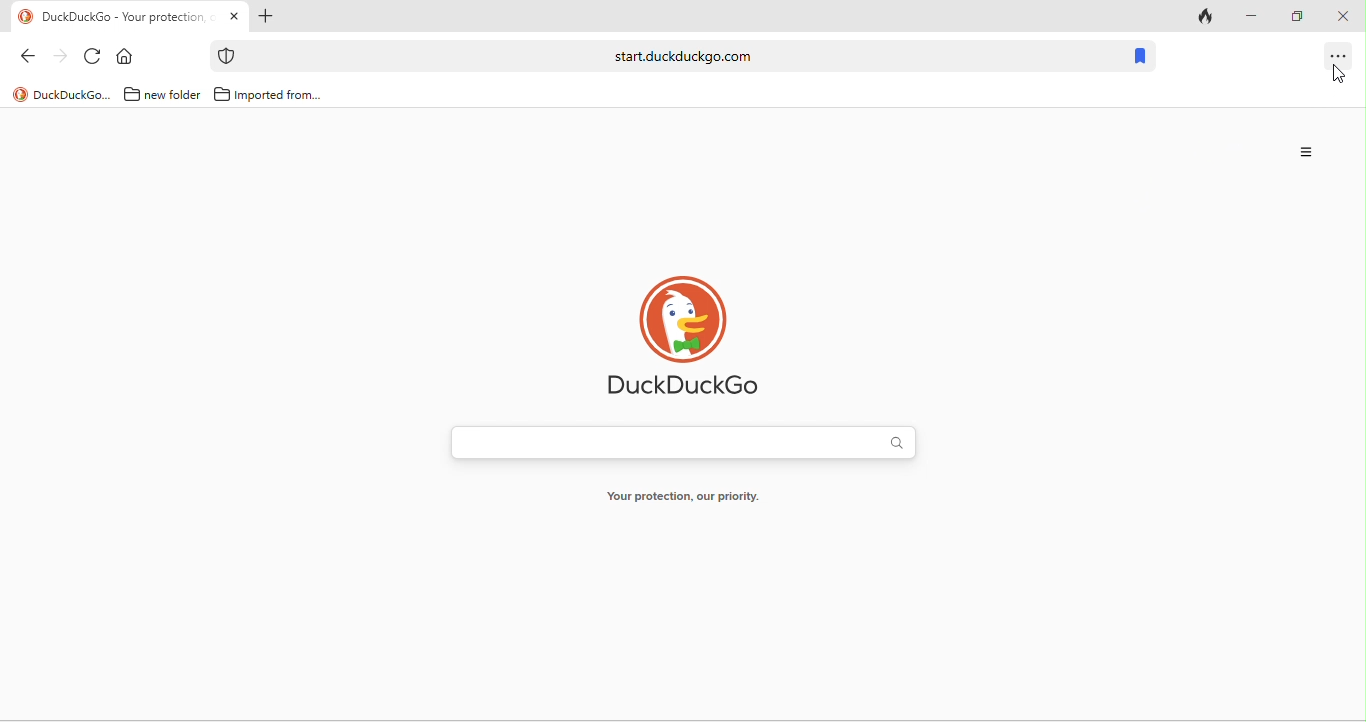 This screenshot has width=1366, height=722. What do you see at coordinates (235, 16) in the screenshot?
I see `close tab` at bounding box center [235, 16].